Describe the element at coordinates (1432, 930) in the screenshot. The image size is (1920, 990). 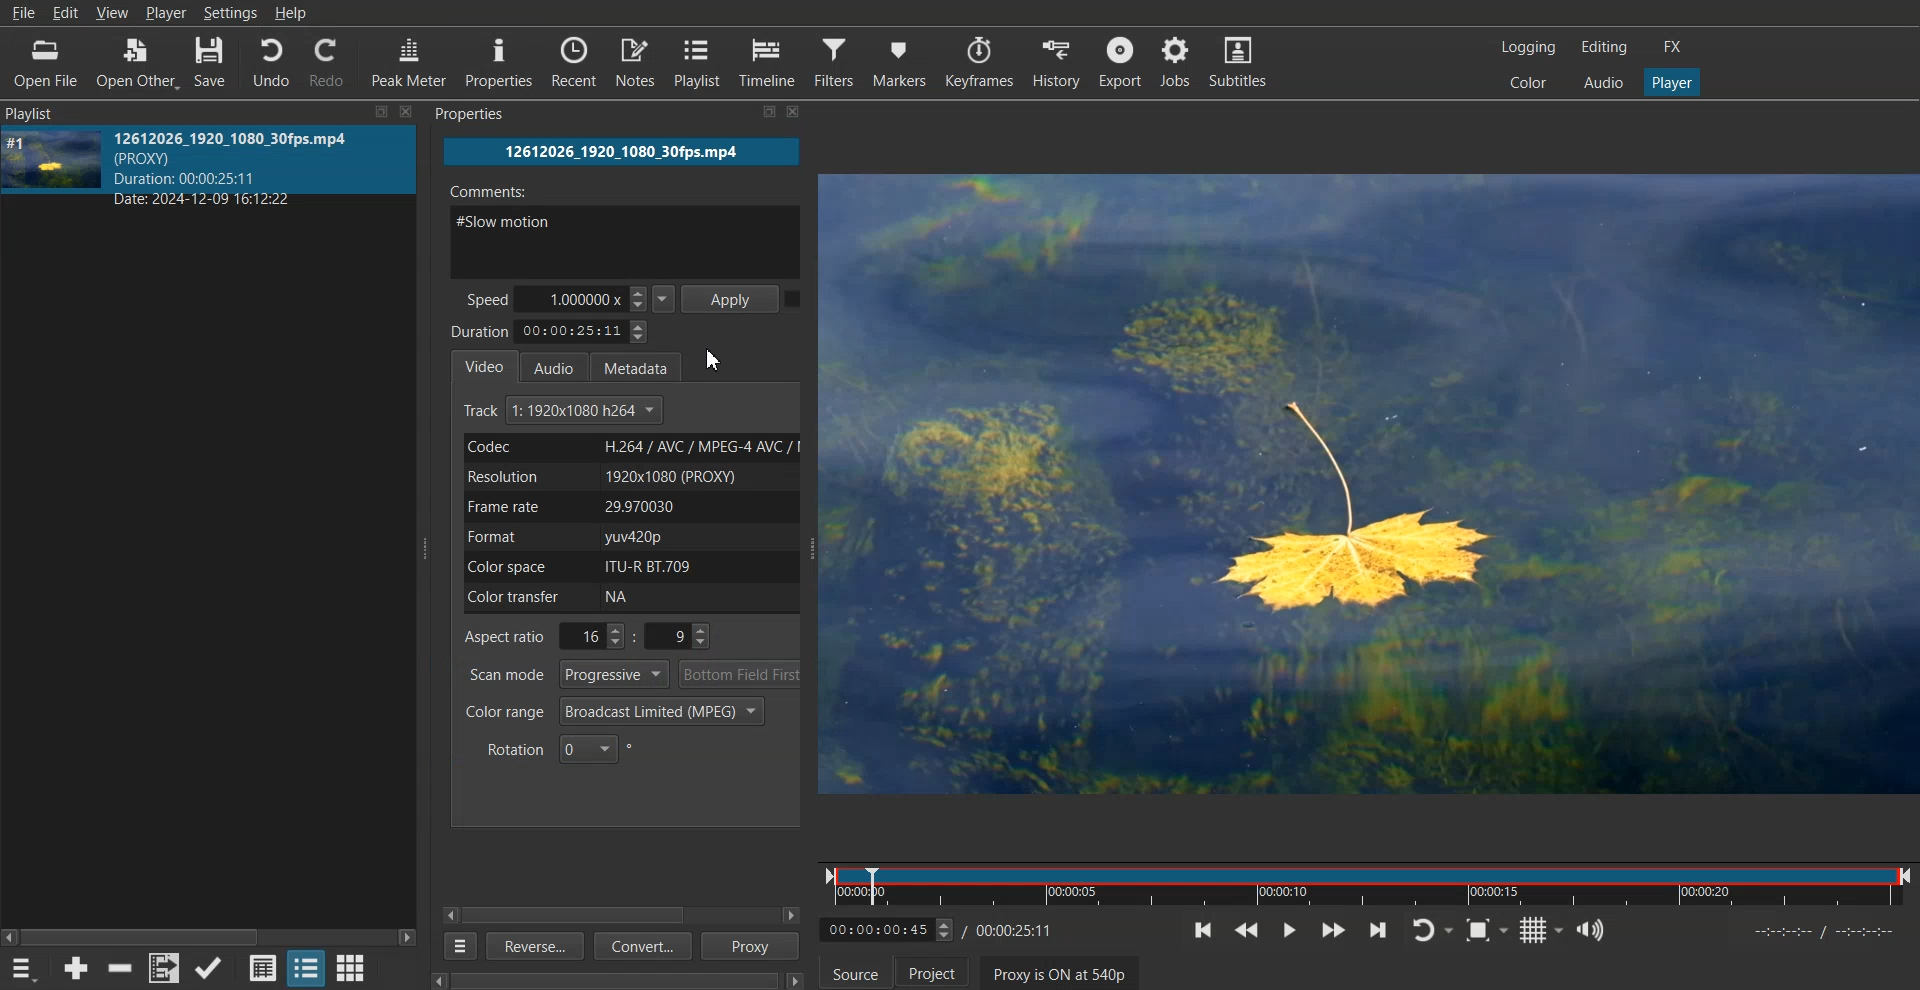
I see `Toggle player lopping` at that location.